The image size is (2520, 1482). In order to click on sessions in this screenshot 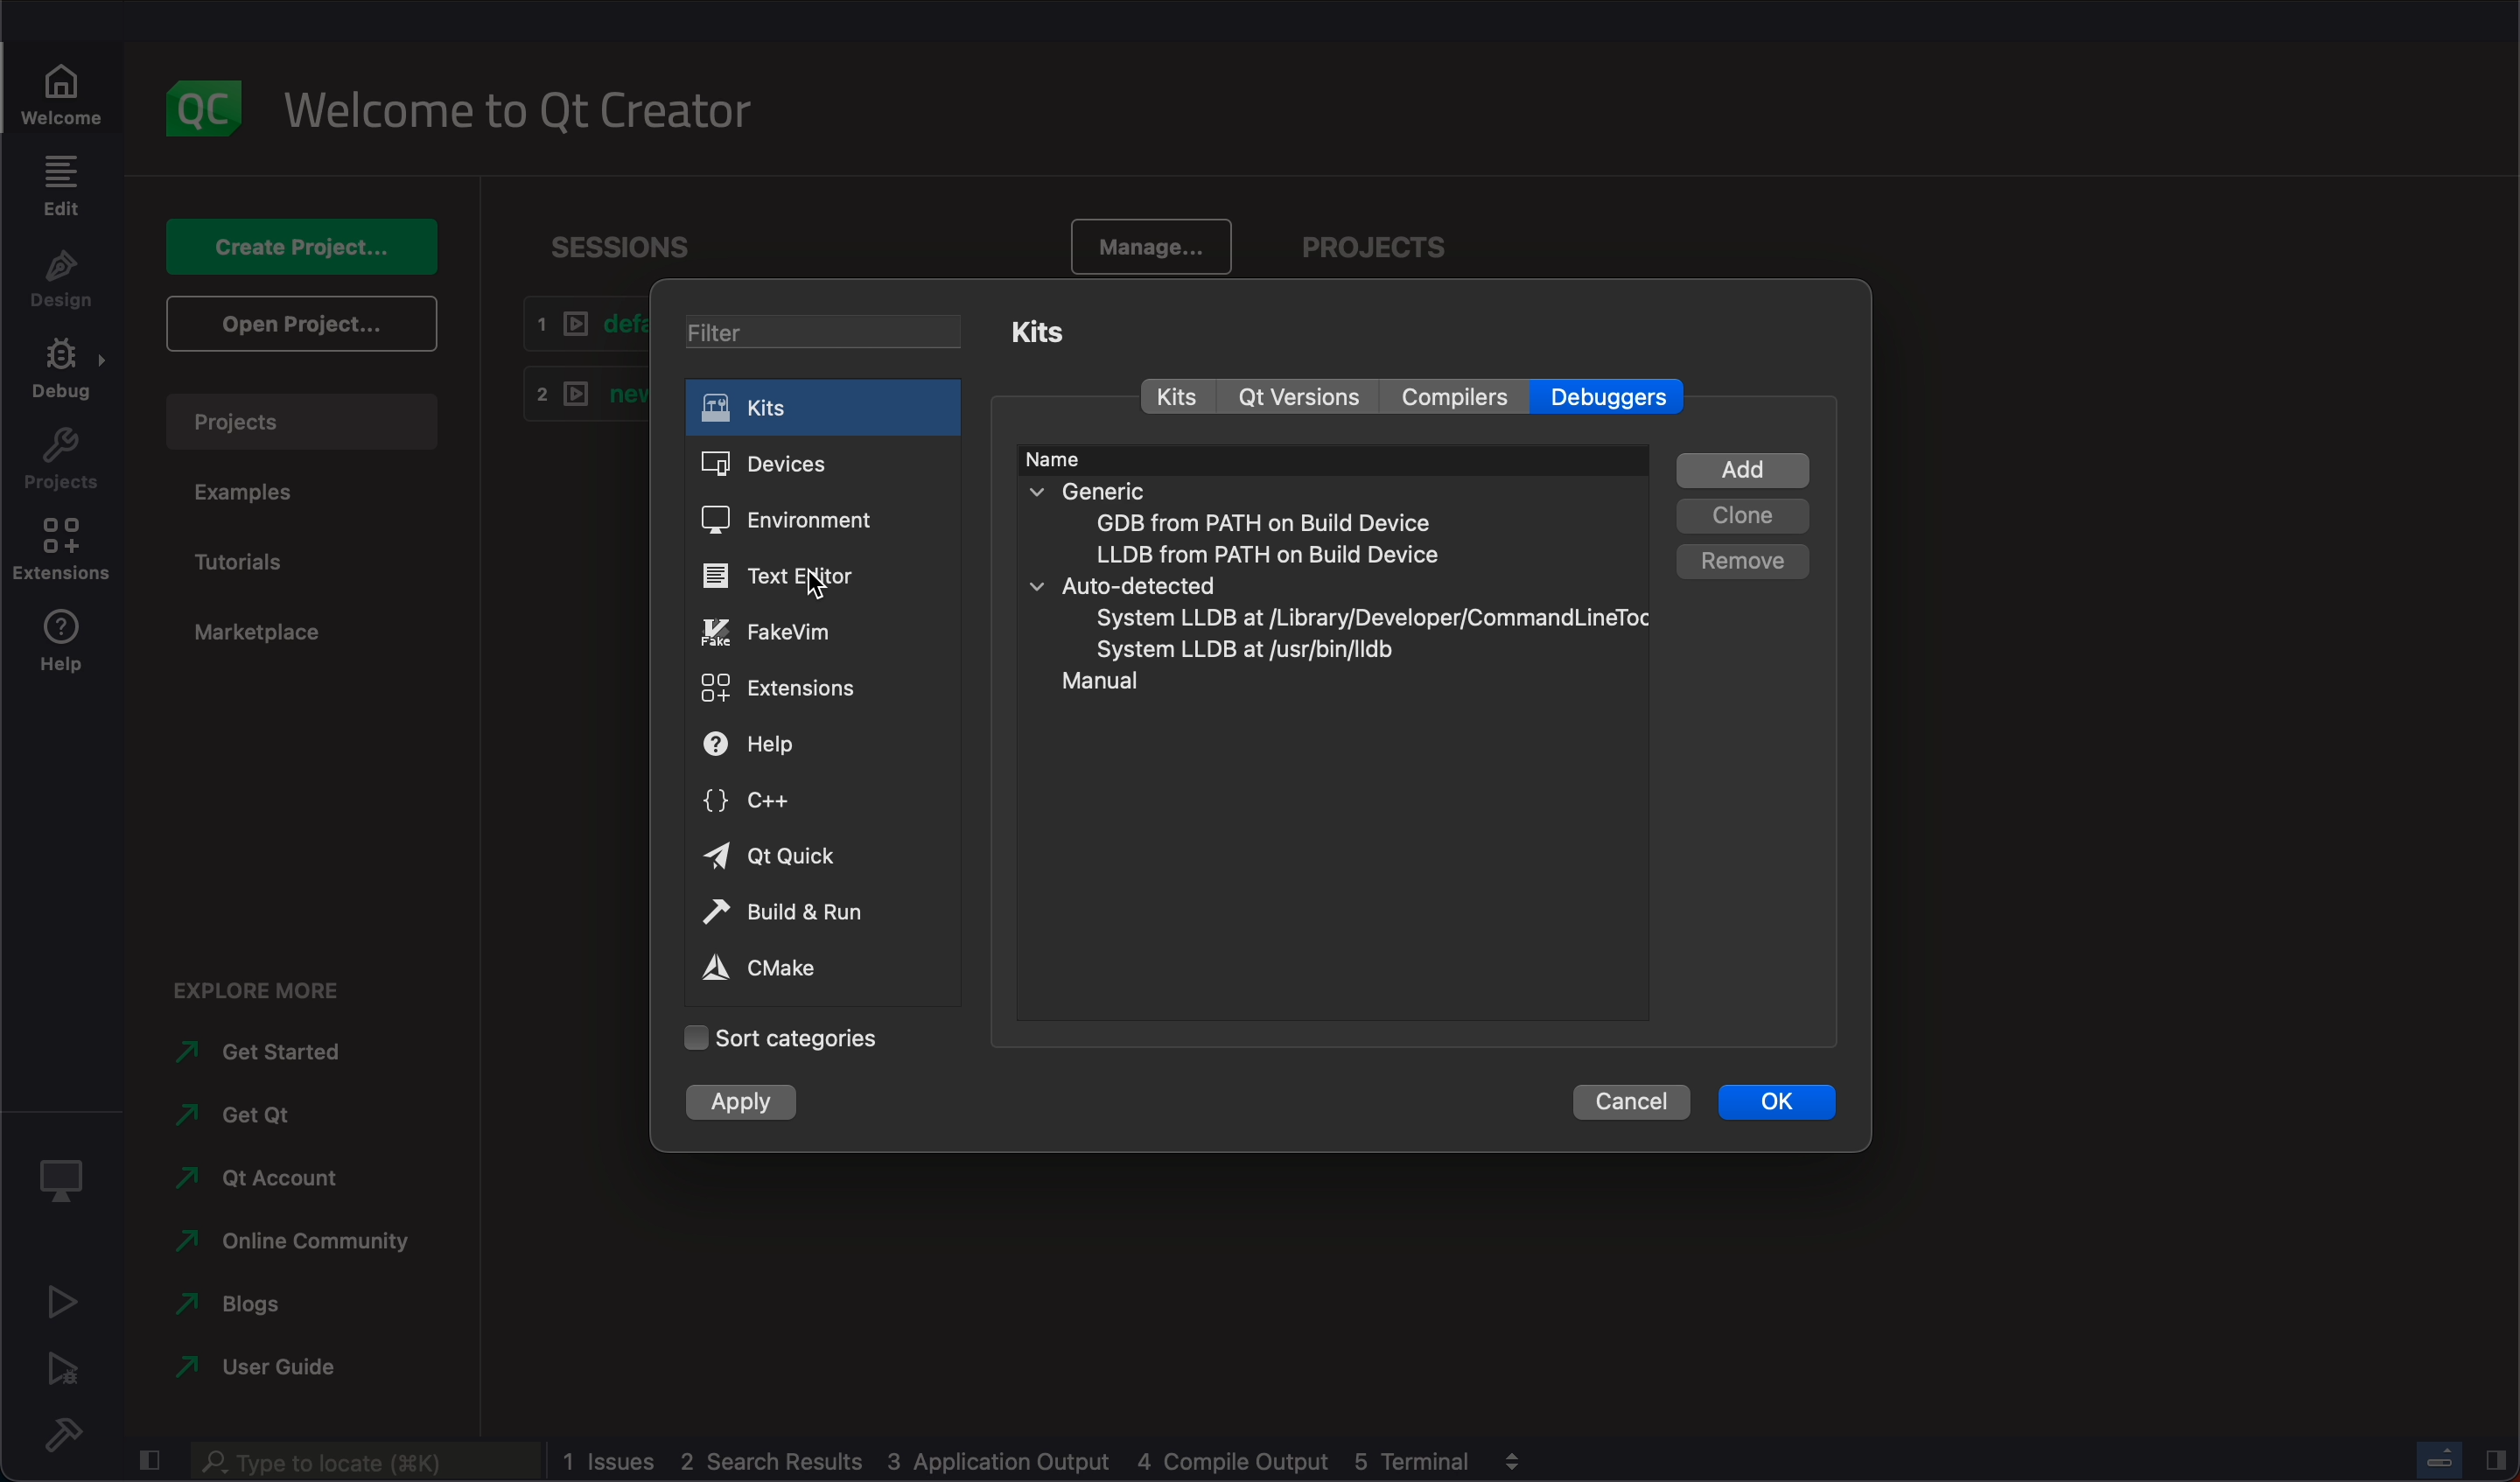, I will do `click(627, 240)`.